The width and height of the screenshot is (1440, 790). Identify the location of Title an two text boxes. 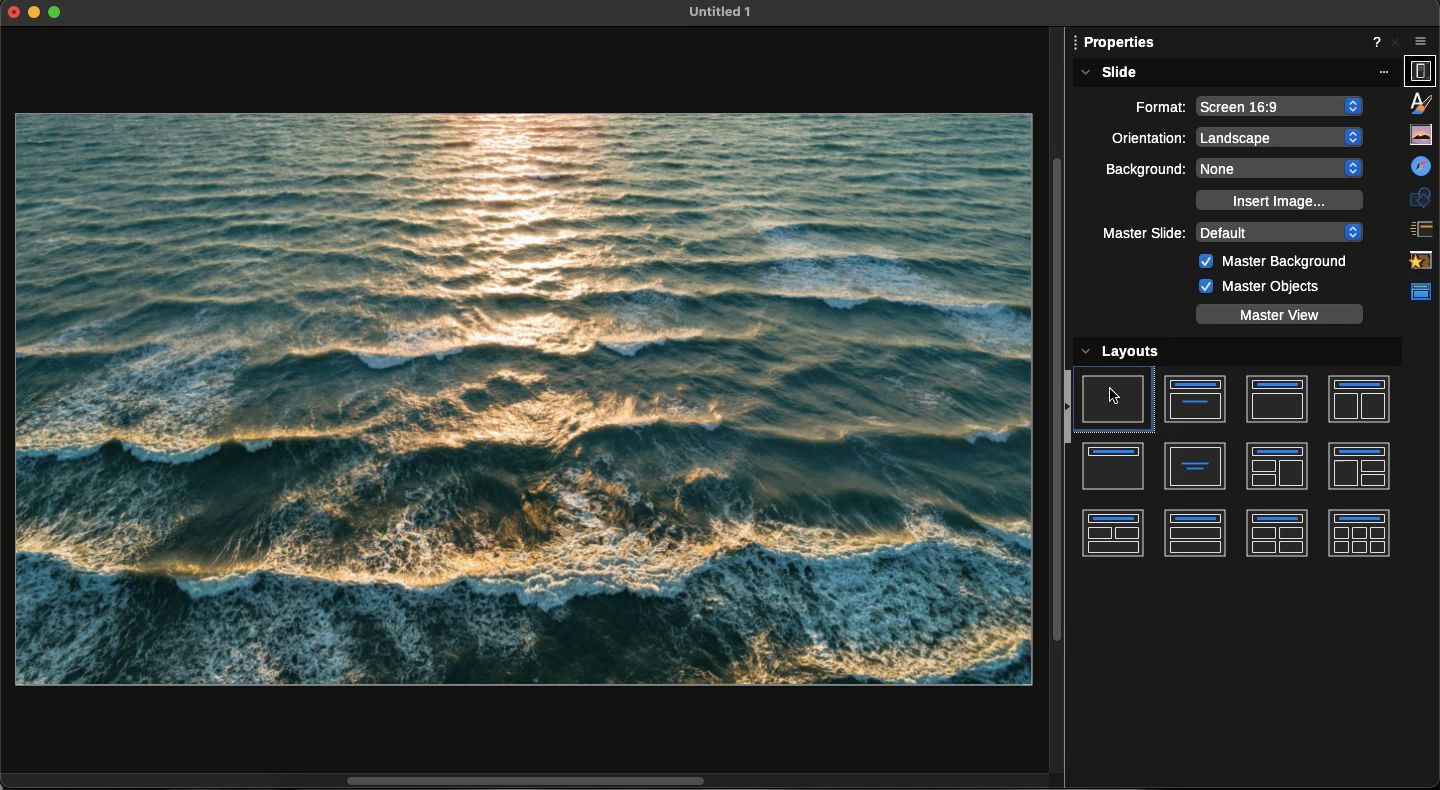
(1358, 401).